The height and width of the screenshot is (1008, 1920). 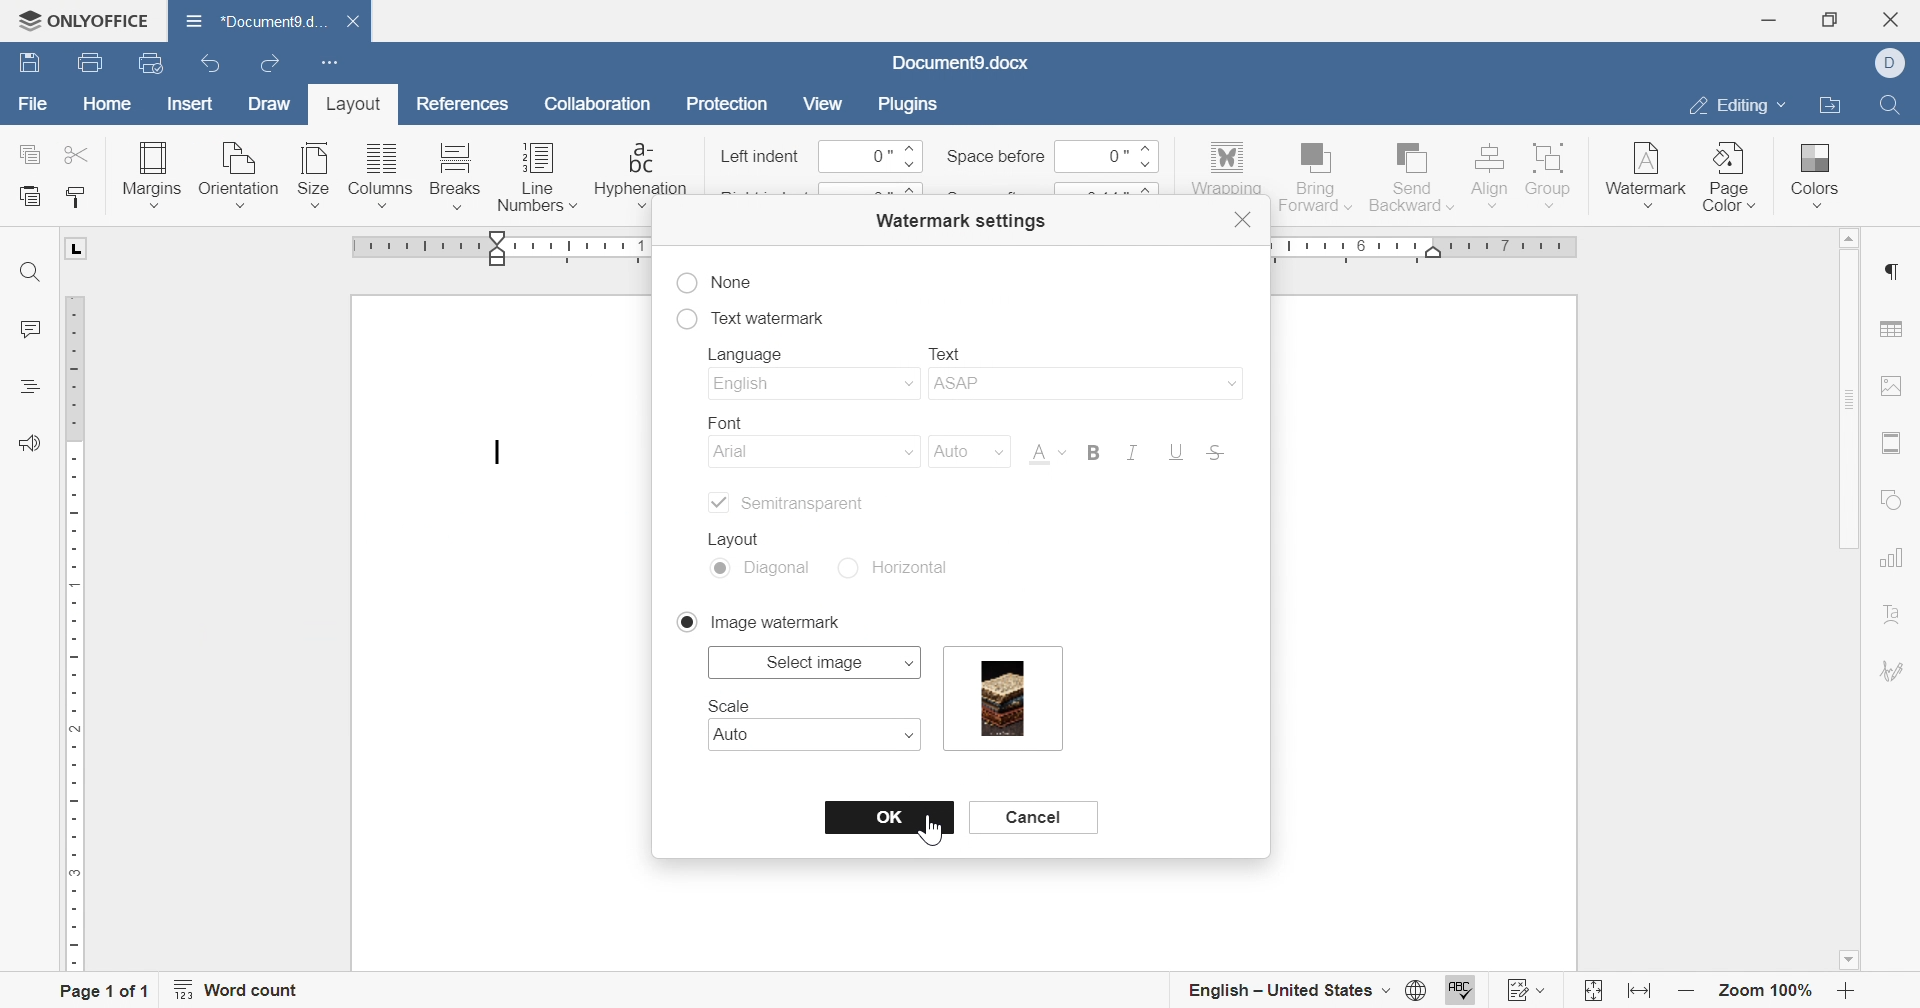 I want to click on collaboration, so click(x=601, y=109).